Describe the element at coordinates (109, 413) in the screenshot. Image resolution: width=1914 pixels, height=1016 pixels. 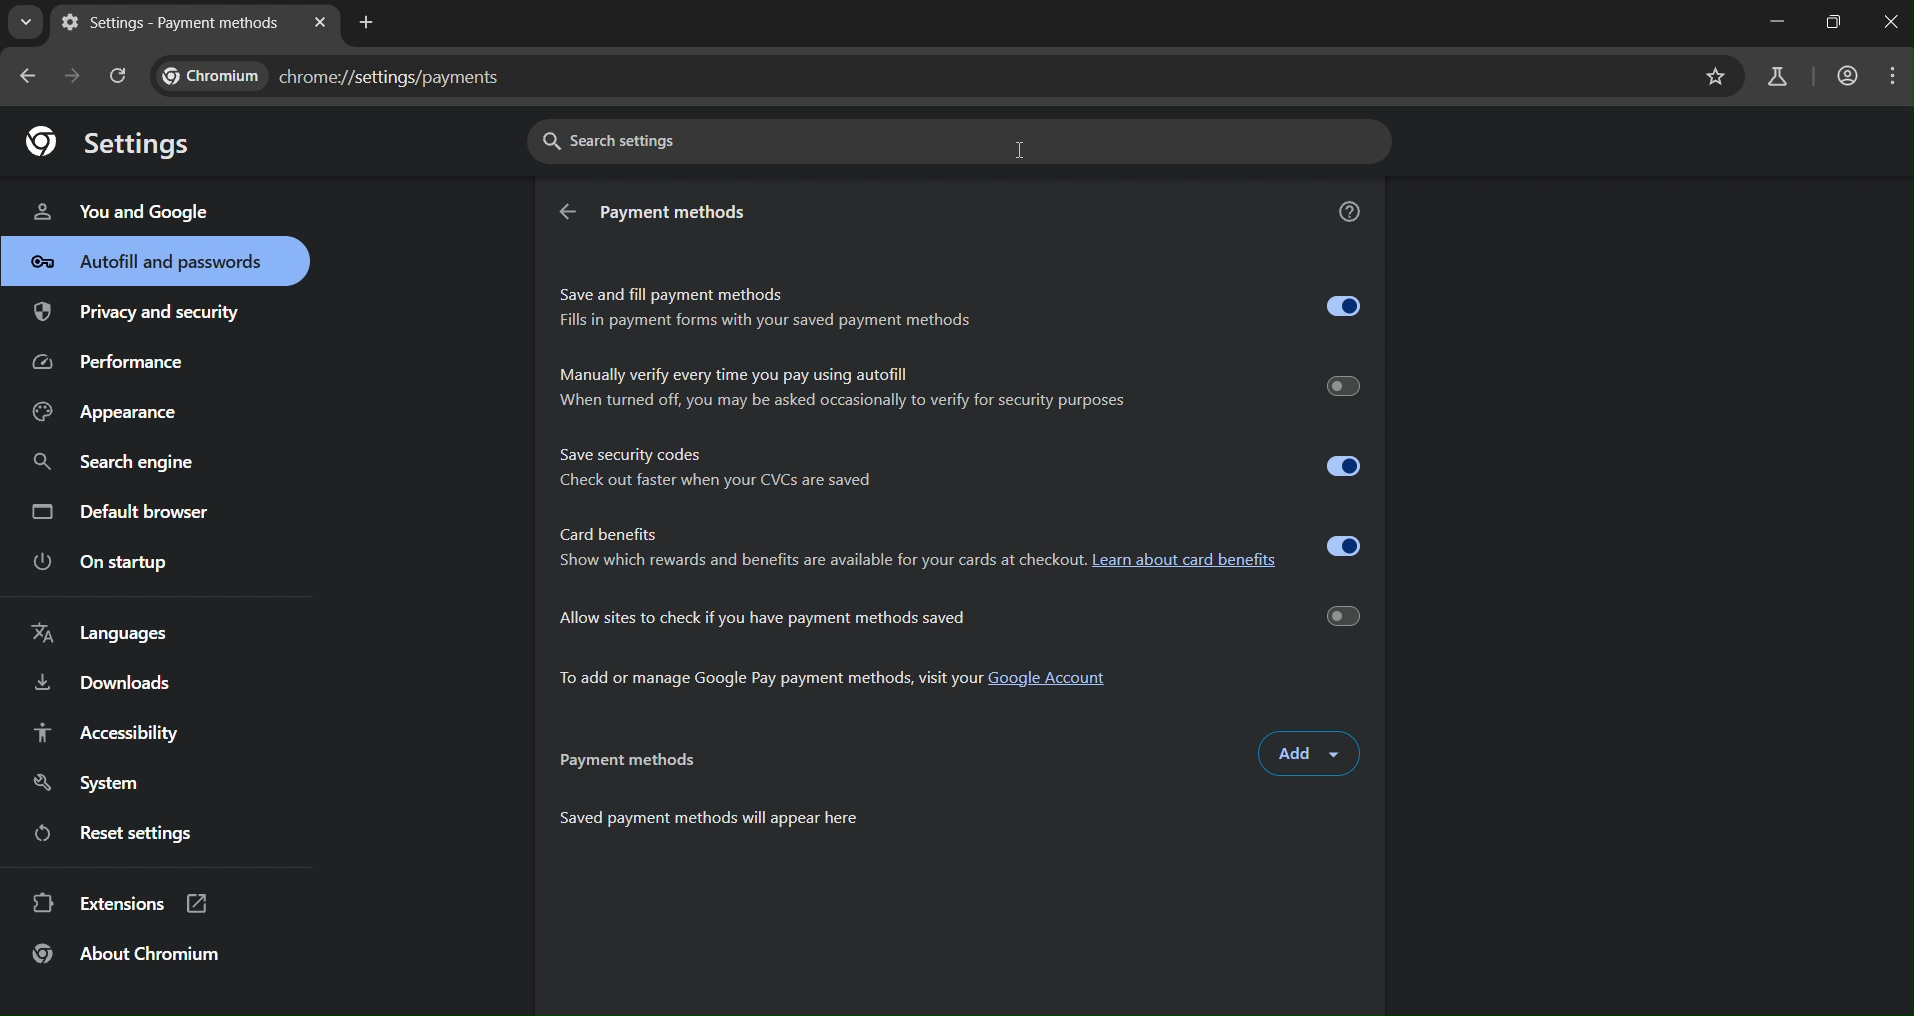
I see `appearance` at that location.